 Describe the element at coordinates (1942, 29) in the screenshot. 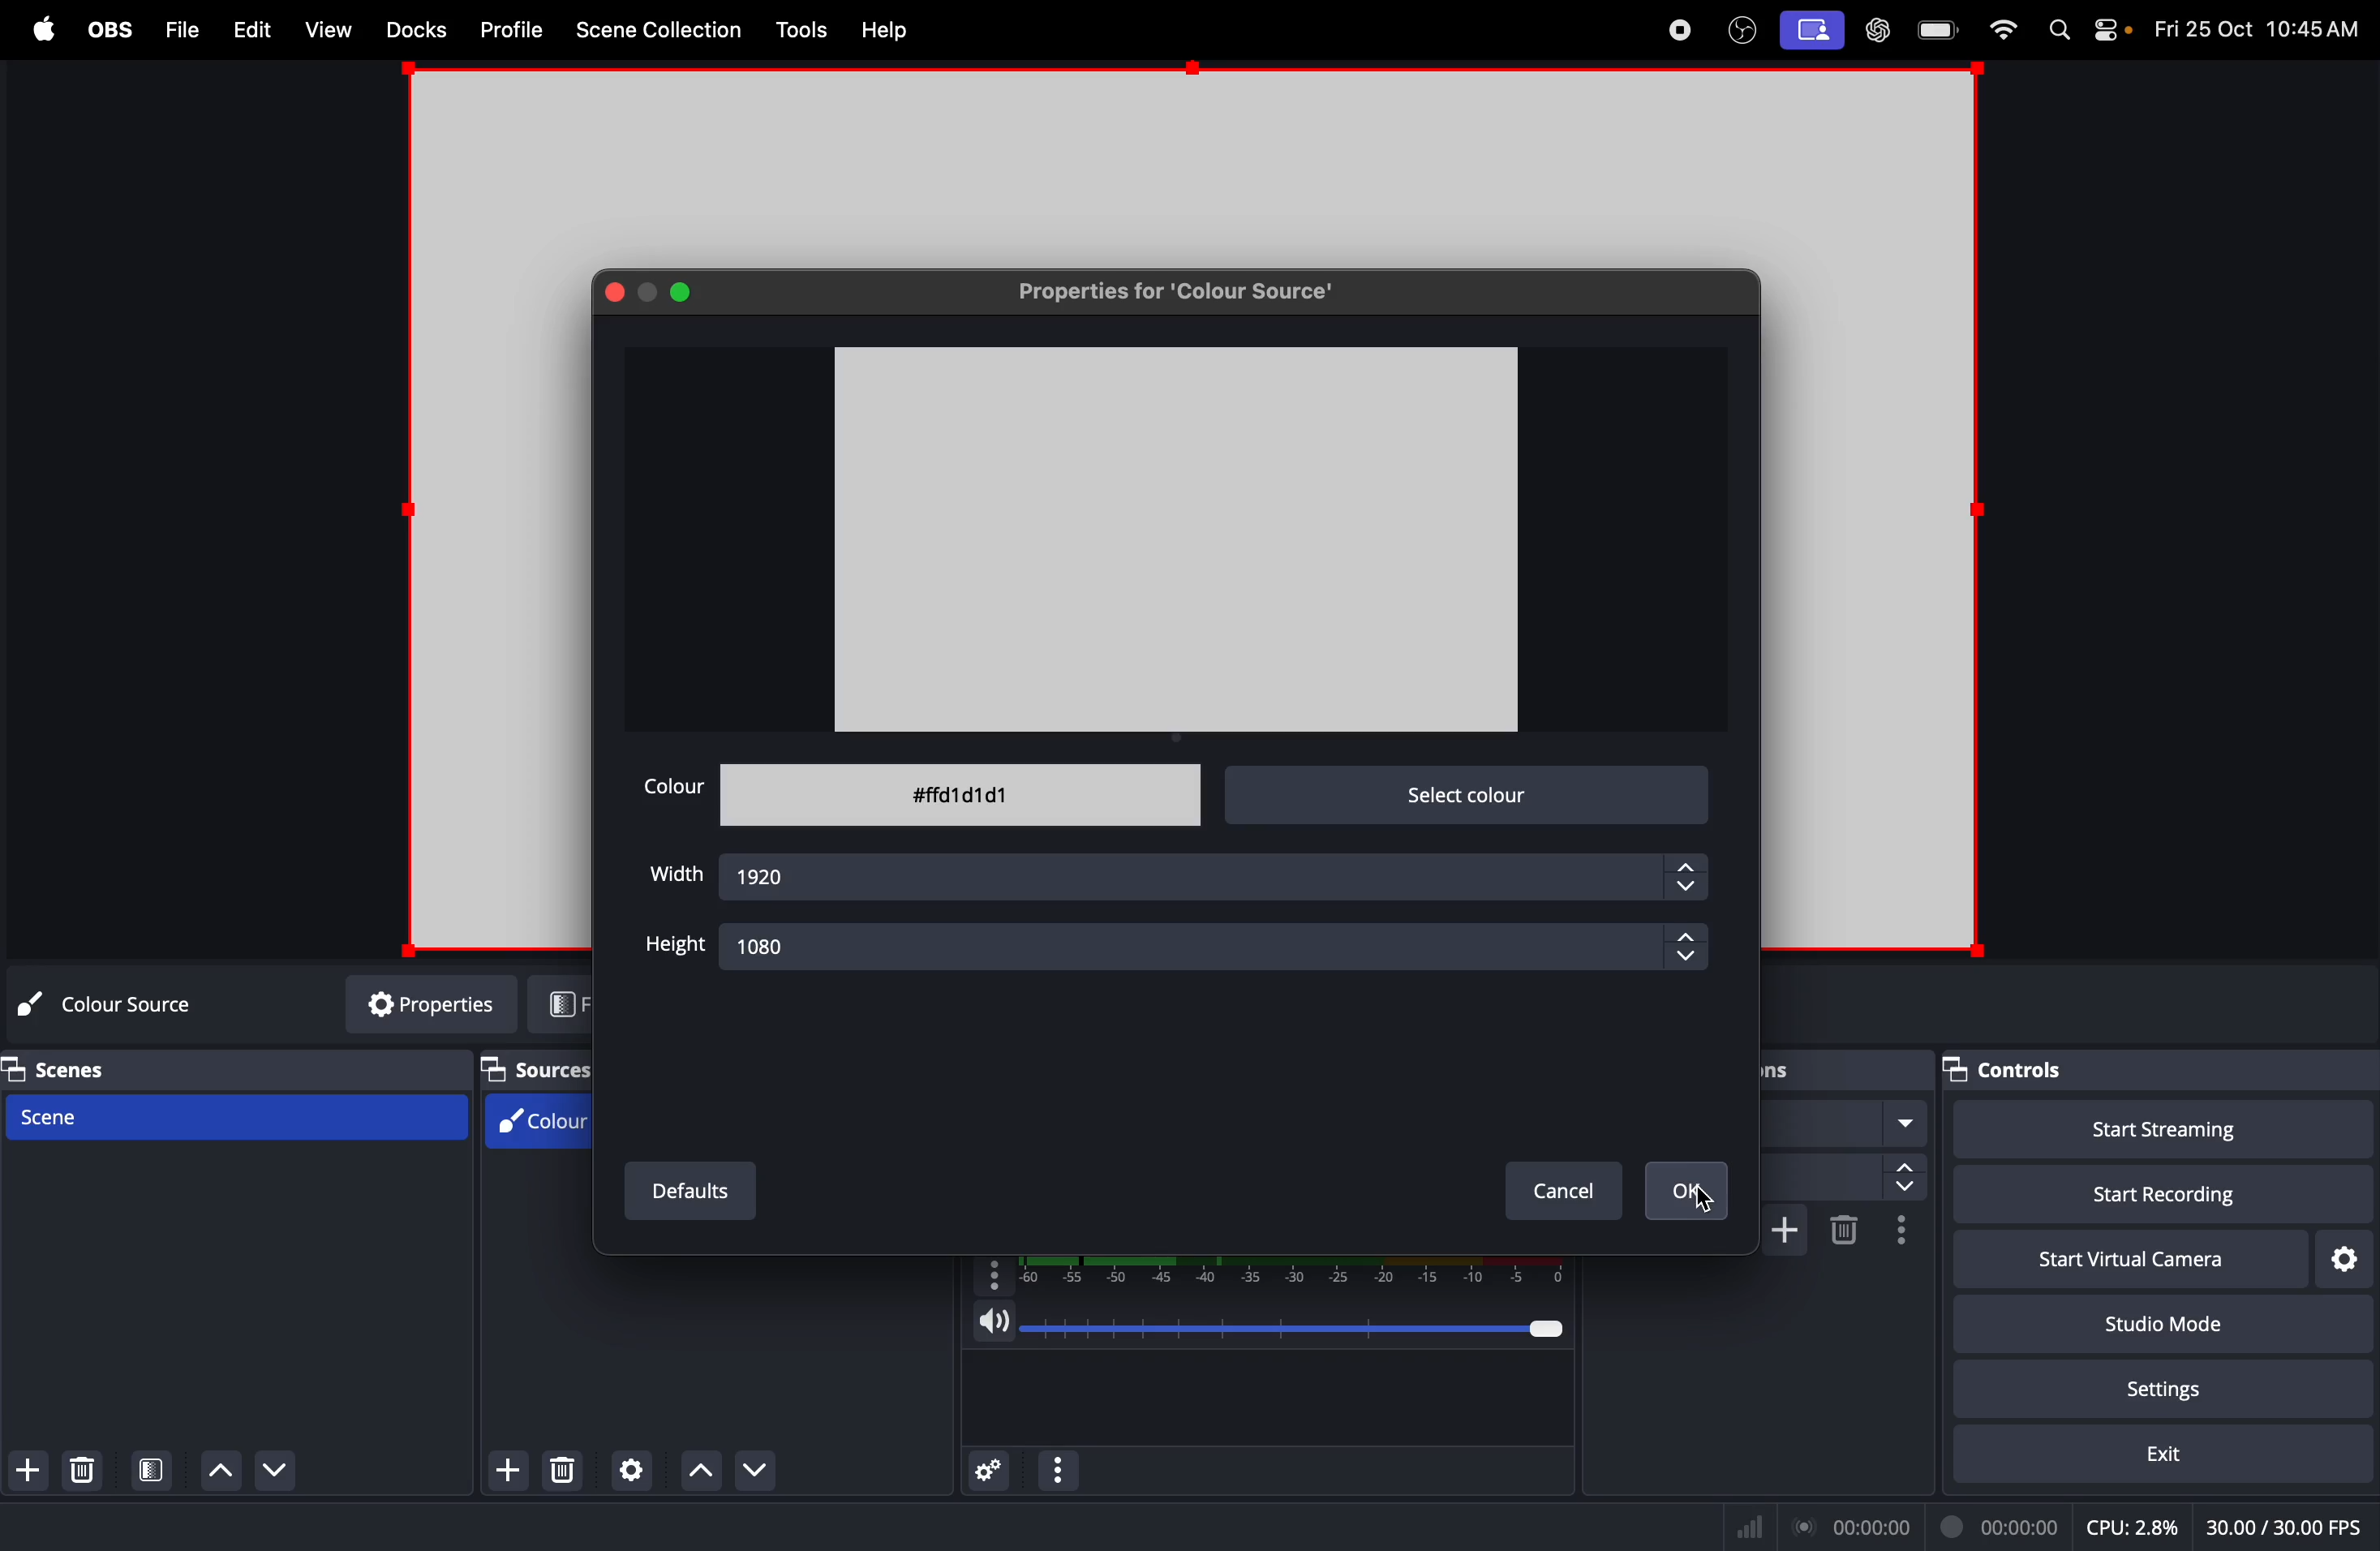

I see `battery` at that location.